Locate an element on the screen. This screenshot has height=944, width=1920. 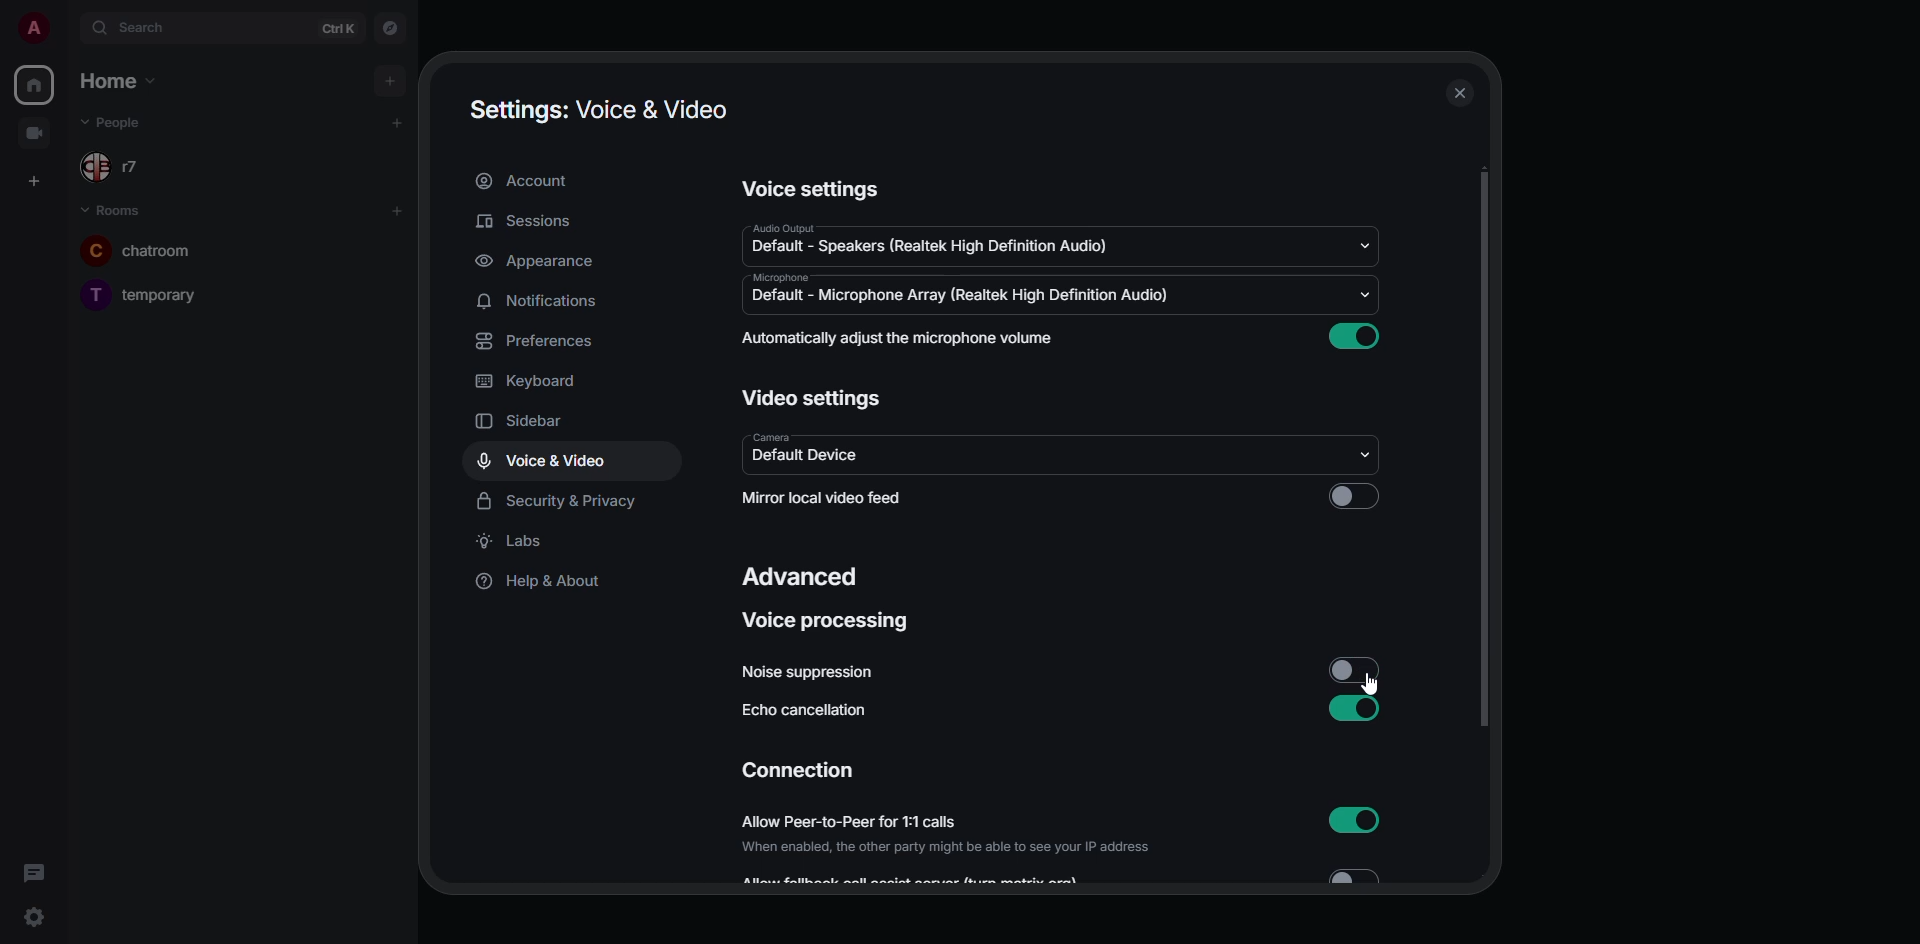
default is located at coordinates (963, 297).